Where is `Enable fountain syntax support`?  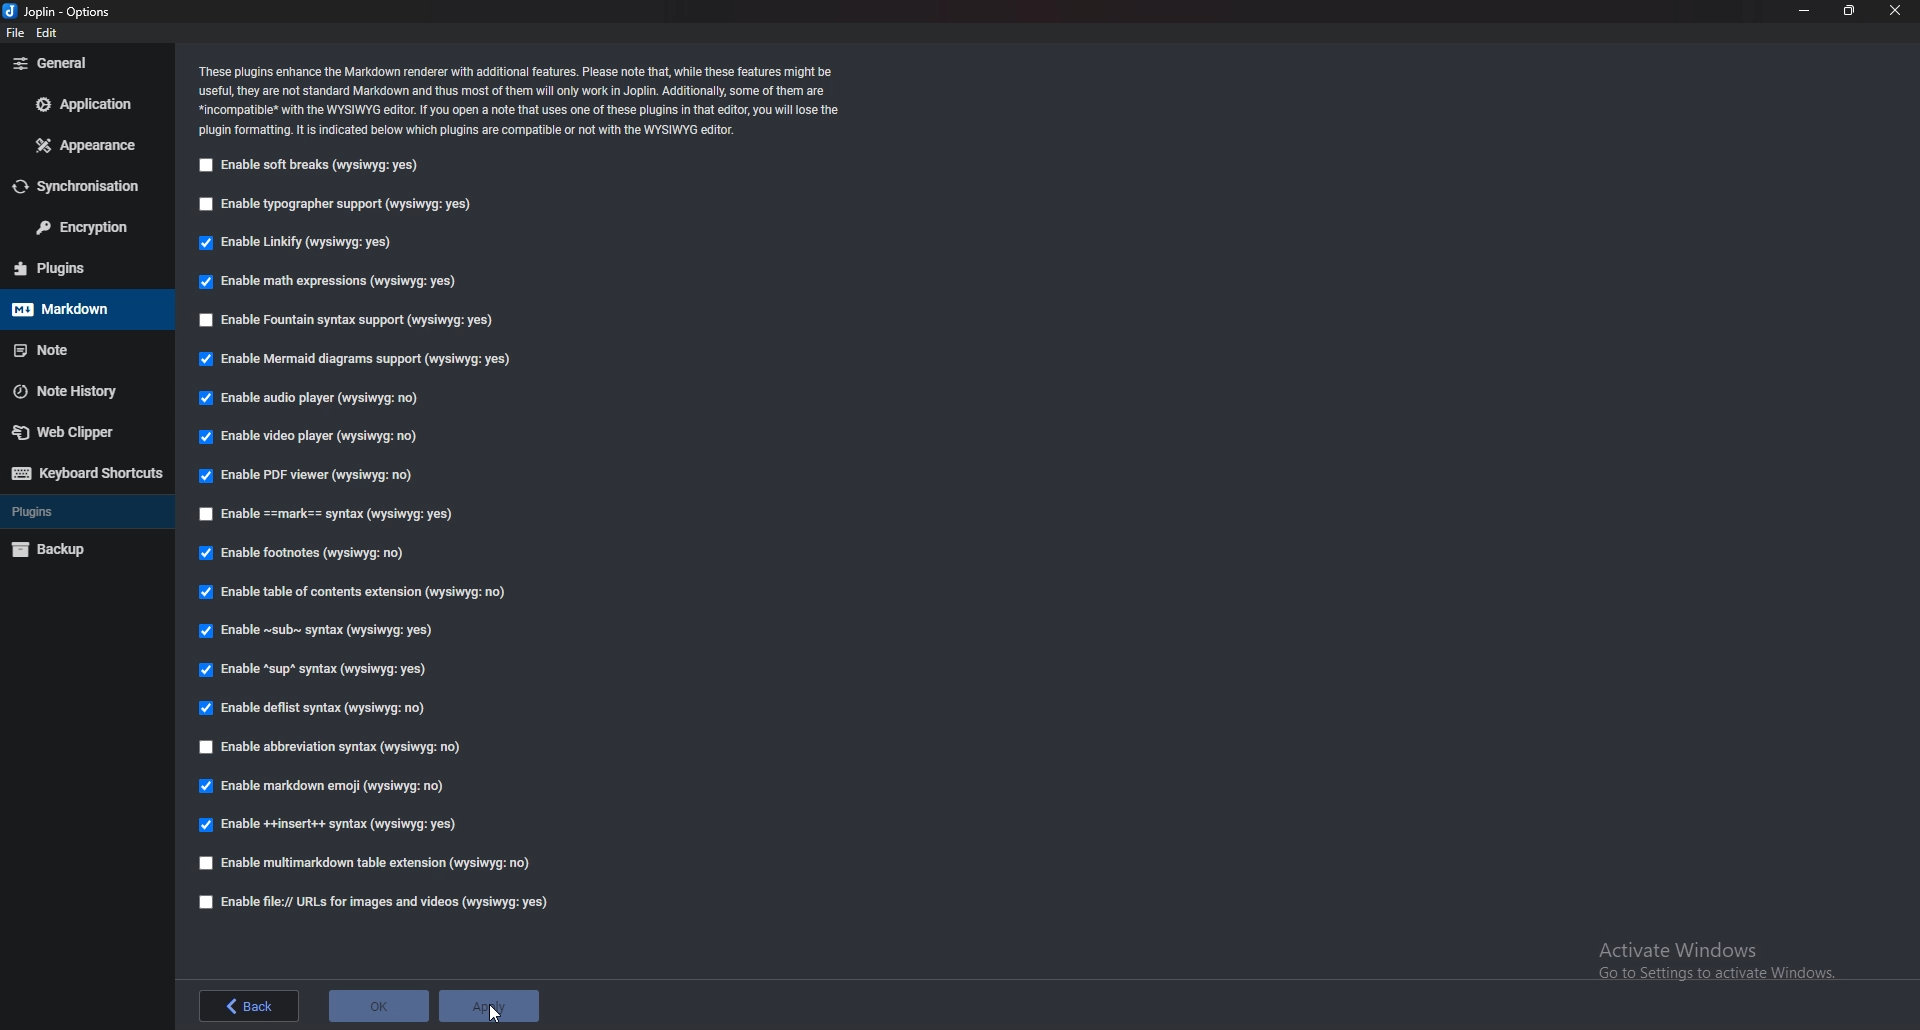 Enable fountain syntax support is located at coordinates (349, 322).